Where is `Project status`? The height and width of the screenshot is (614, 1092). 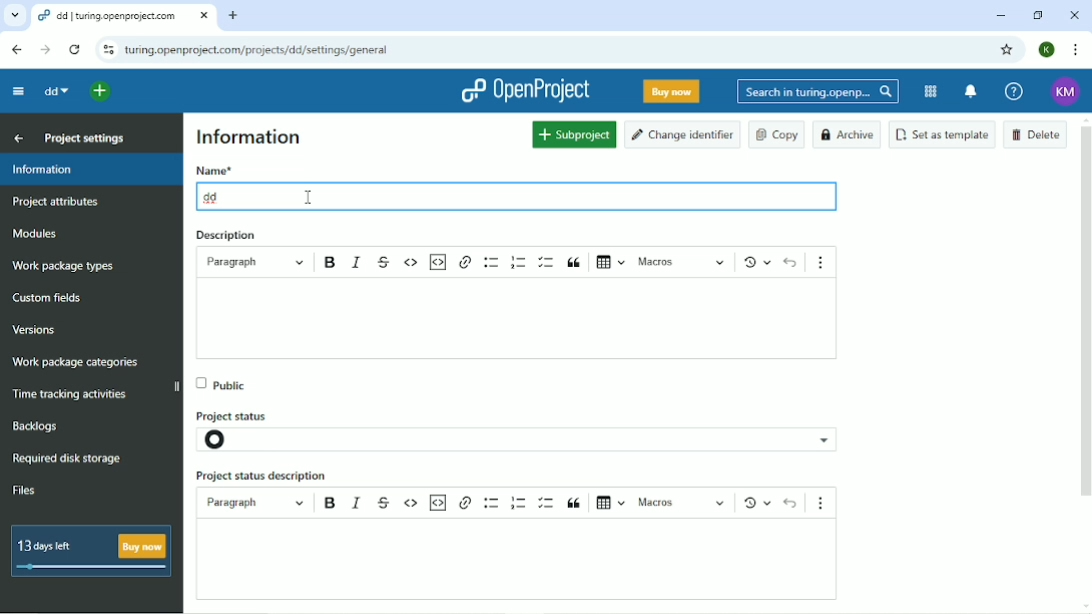 Project status is located at coordinates (243, 411).